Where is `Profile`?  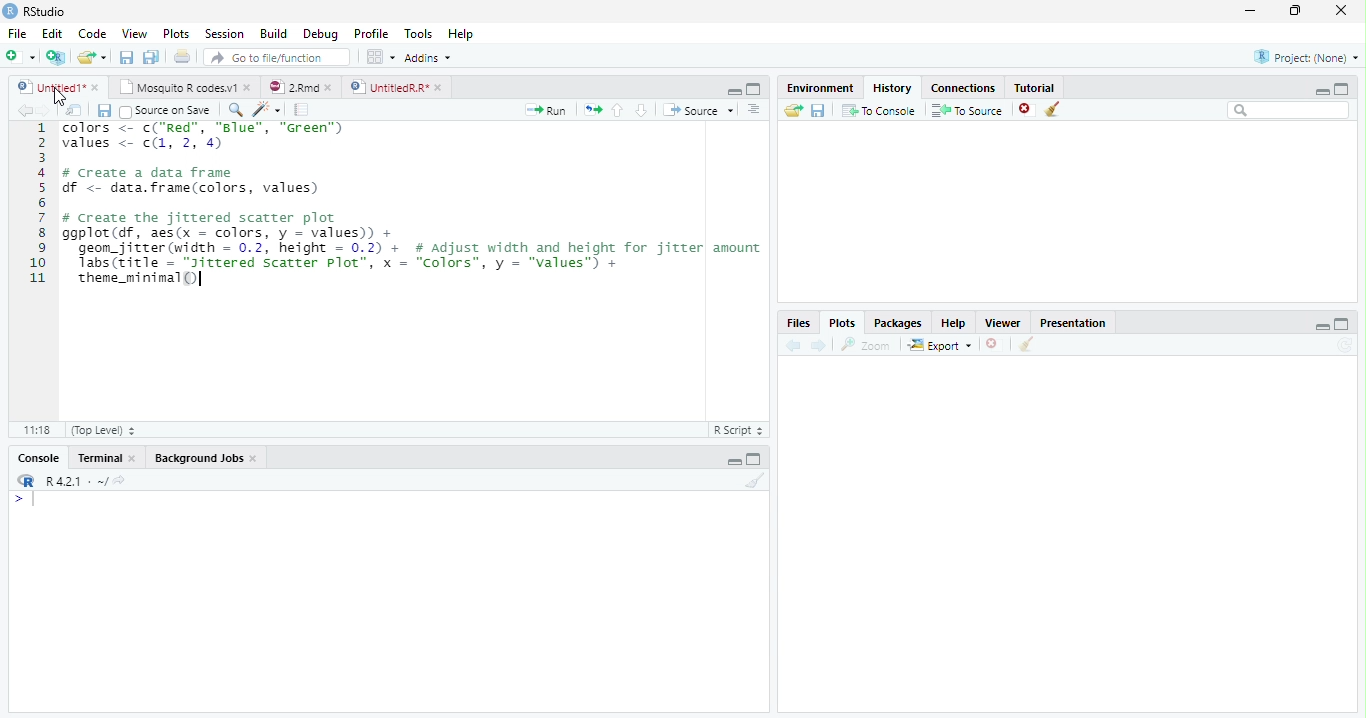 Profile is located at coordinates (372, 33).